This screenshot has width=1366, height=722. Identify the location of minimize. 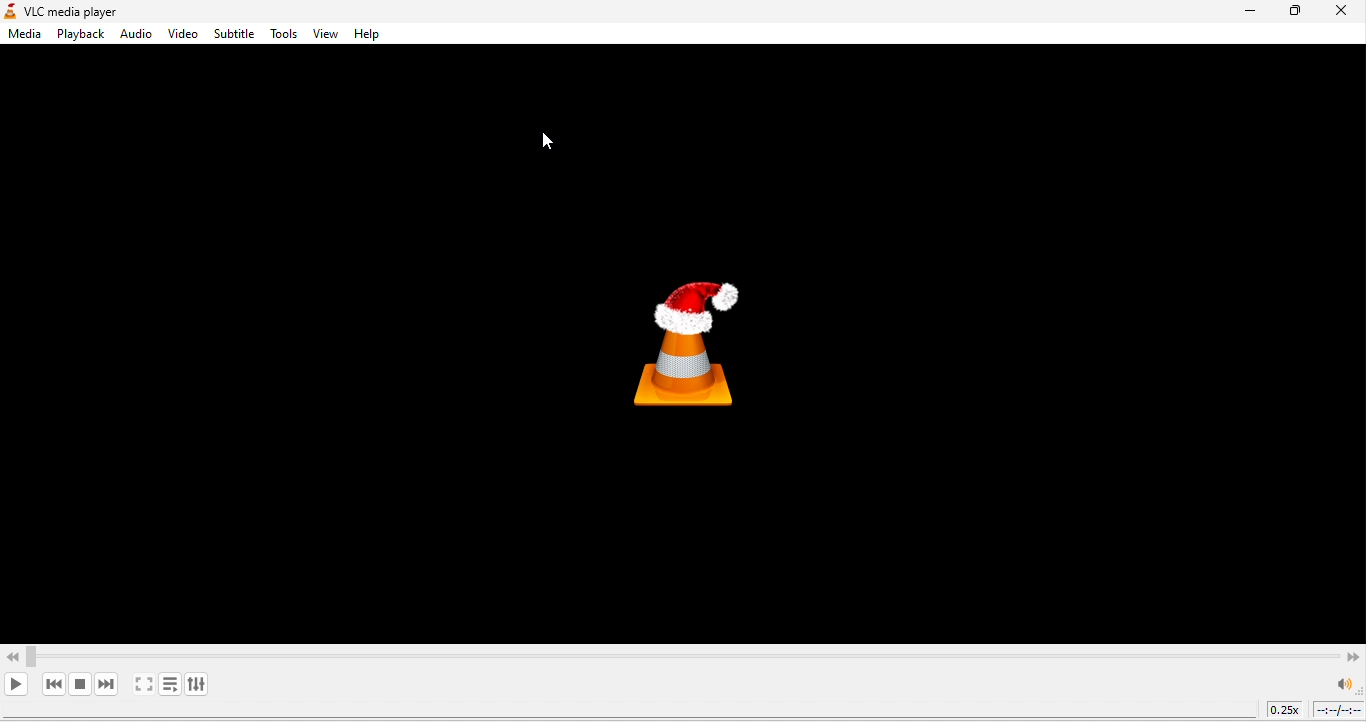
(1243, 13).